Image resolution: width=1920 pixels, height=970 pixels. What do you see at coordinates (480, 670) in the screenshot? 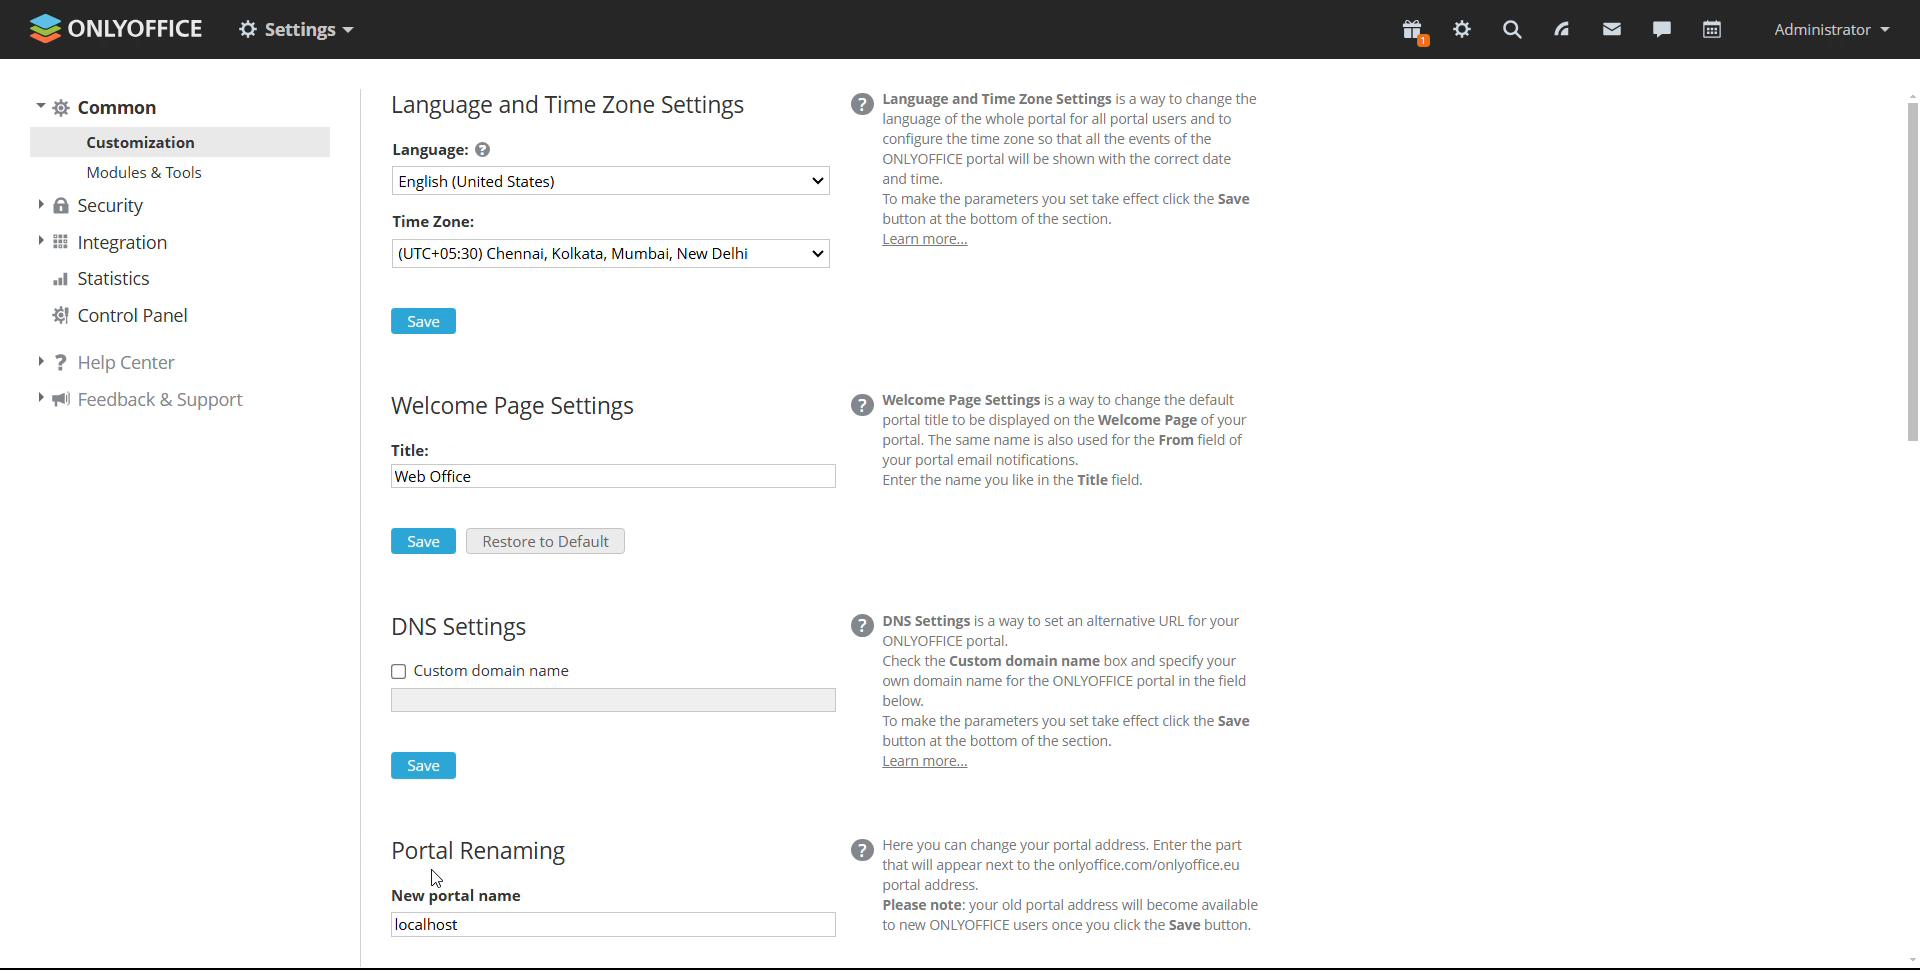
I see `custom domain name checkbox` at bounding box center [480, 670].